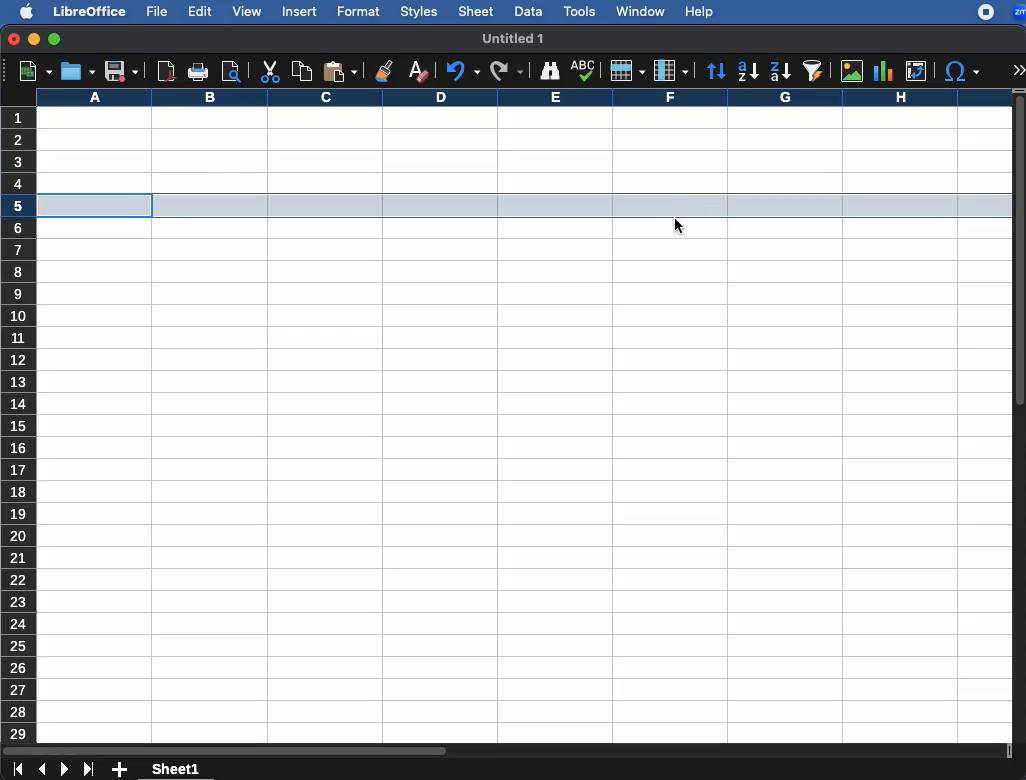 This screenshot has height=780, width=1026. Describe the element at coordinates (980, 13) in the screenshot. I see `recording` at that location.